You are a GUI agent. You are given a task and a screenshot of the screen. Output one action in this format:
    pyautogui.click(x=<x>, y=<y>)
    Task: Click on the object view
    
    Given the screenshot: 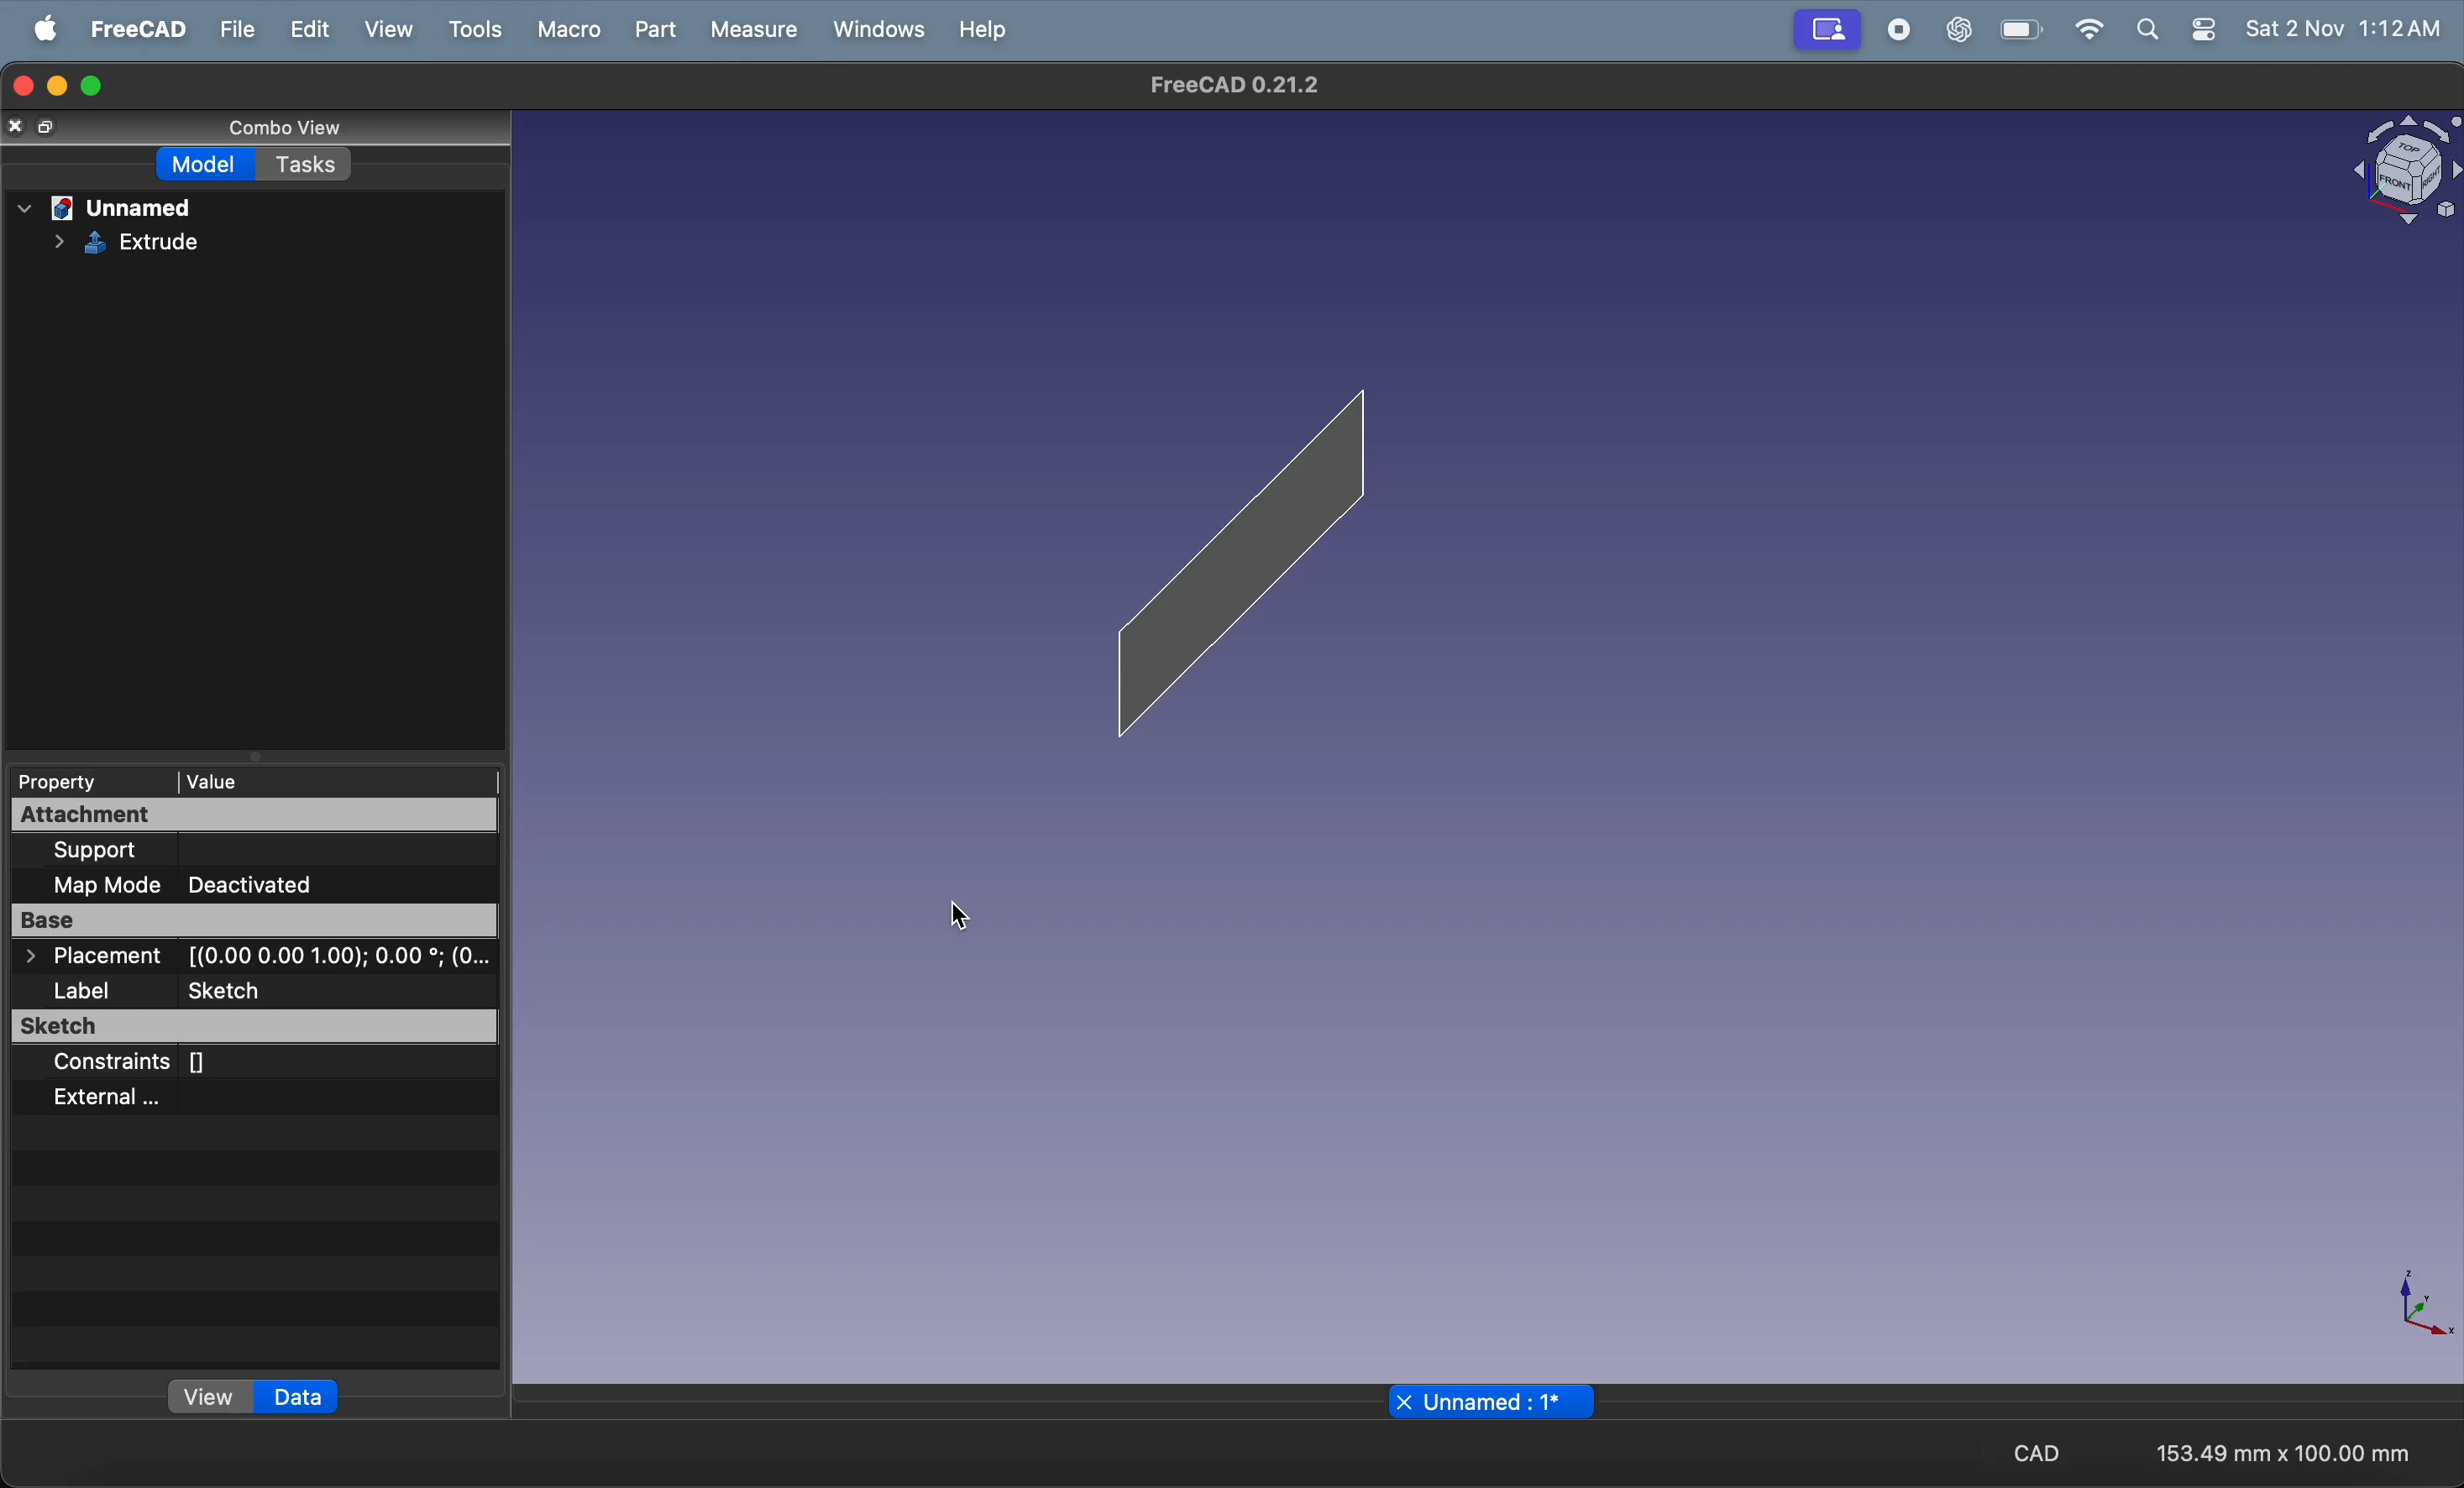 What is the action you would take?
    pyautogui.click(x=2398, y=175)
    